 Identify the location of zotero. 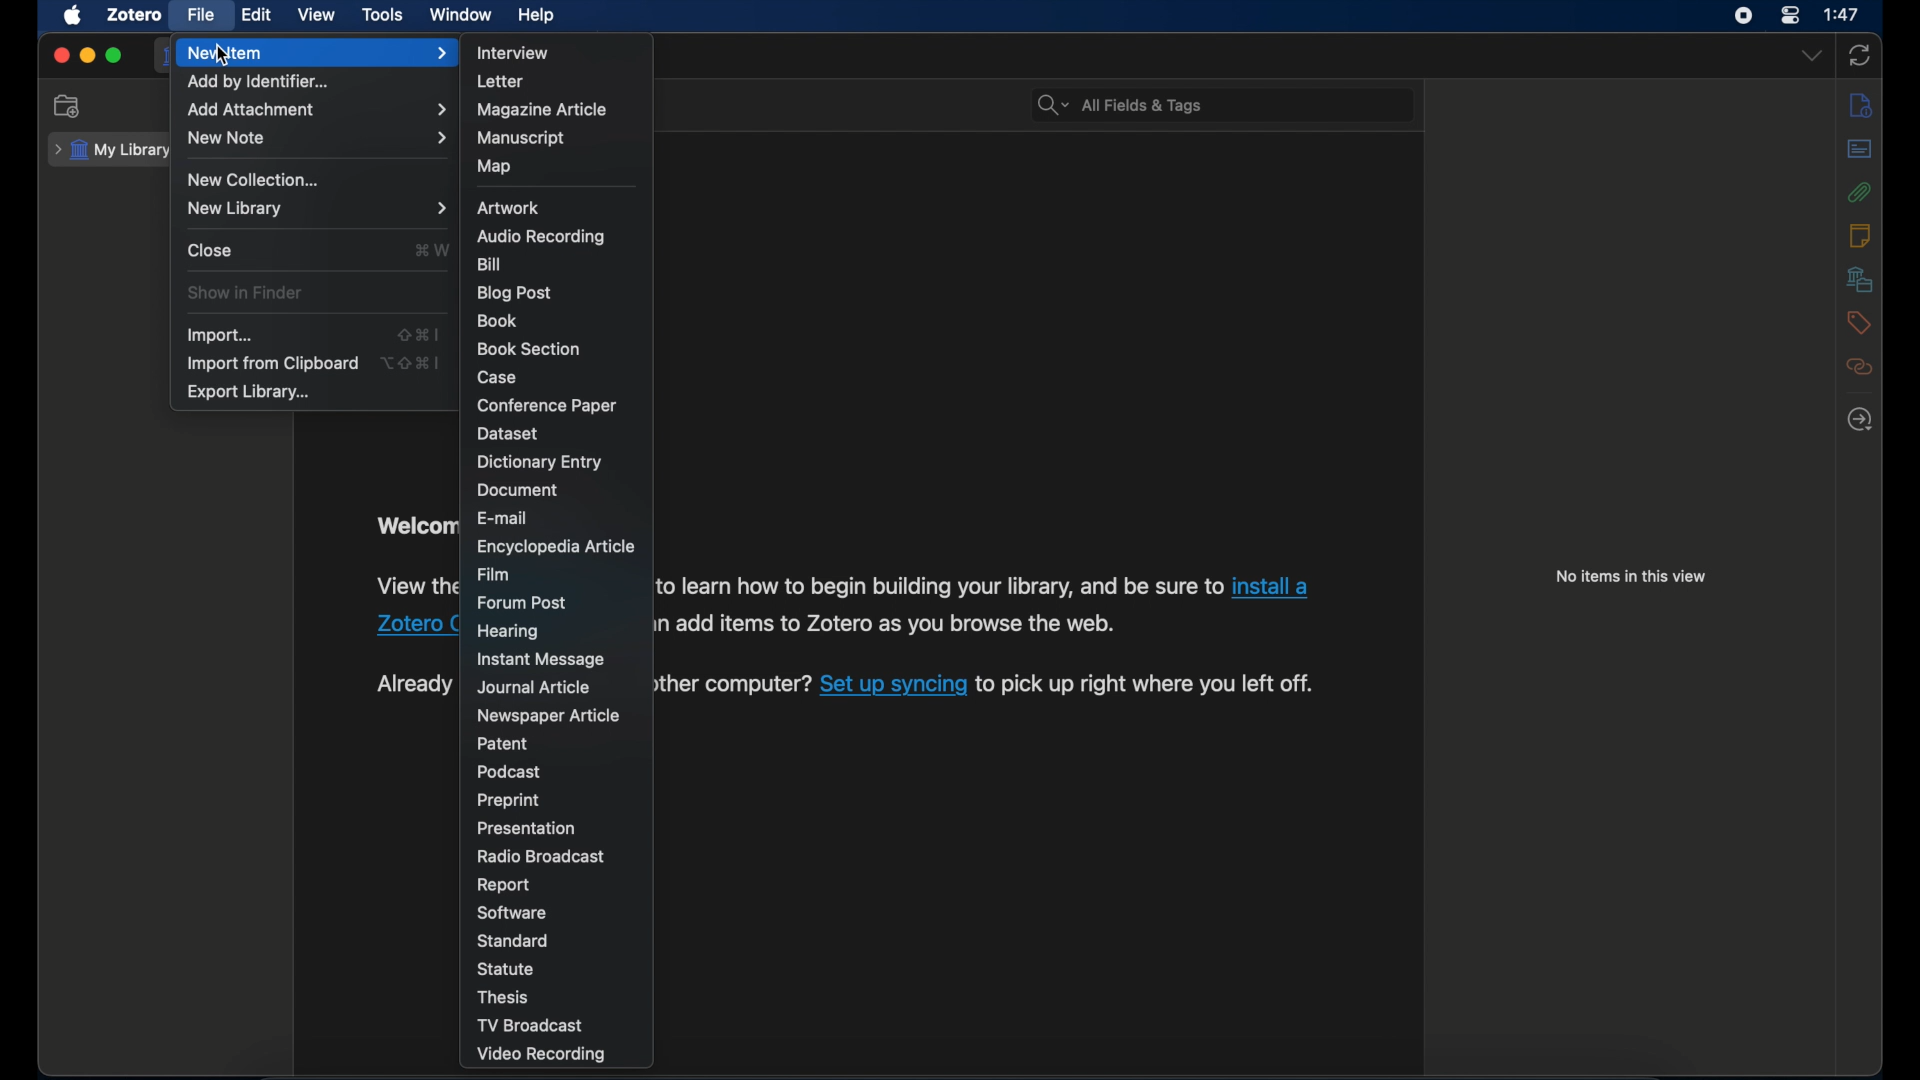
(133, 14).